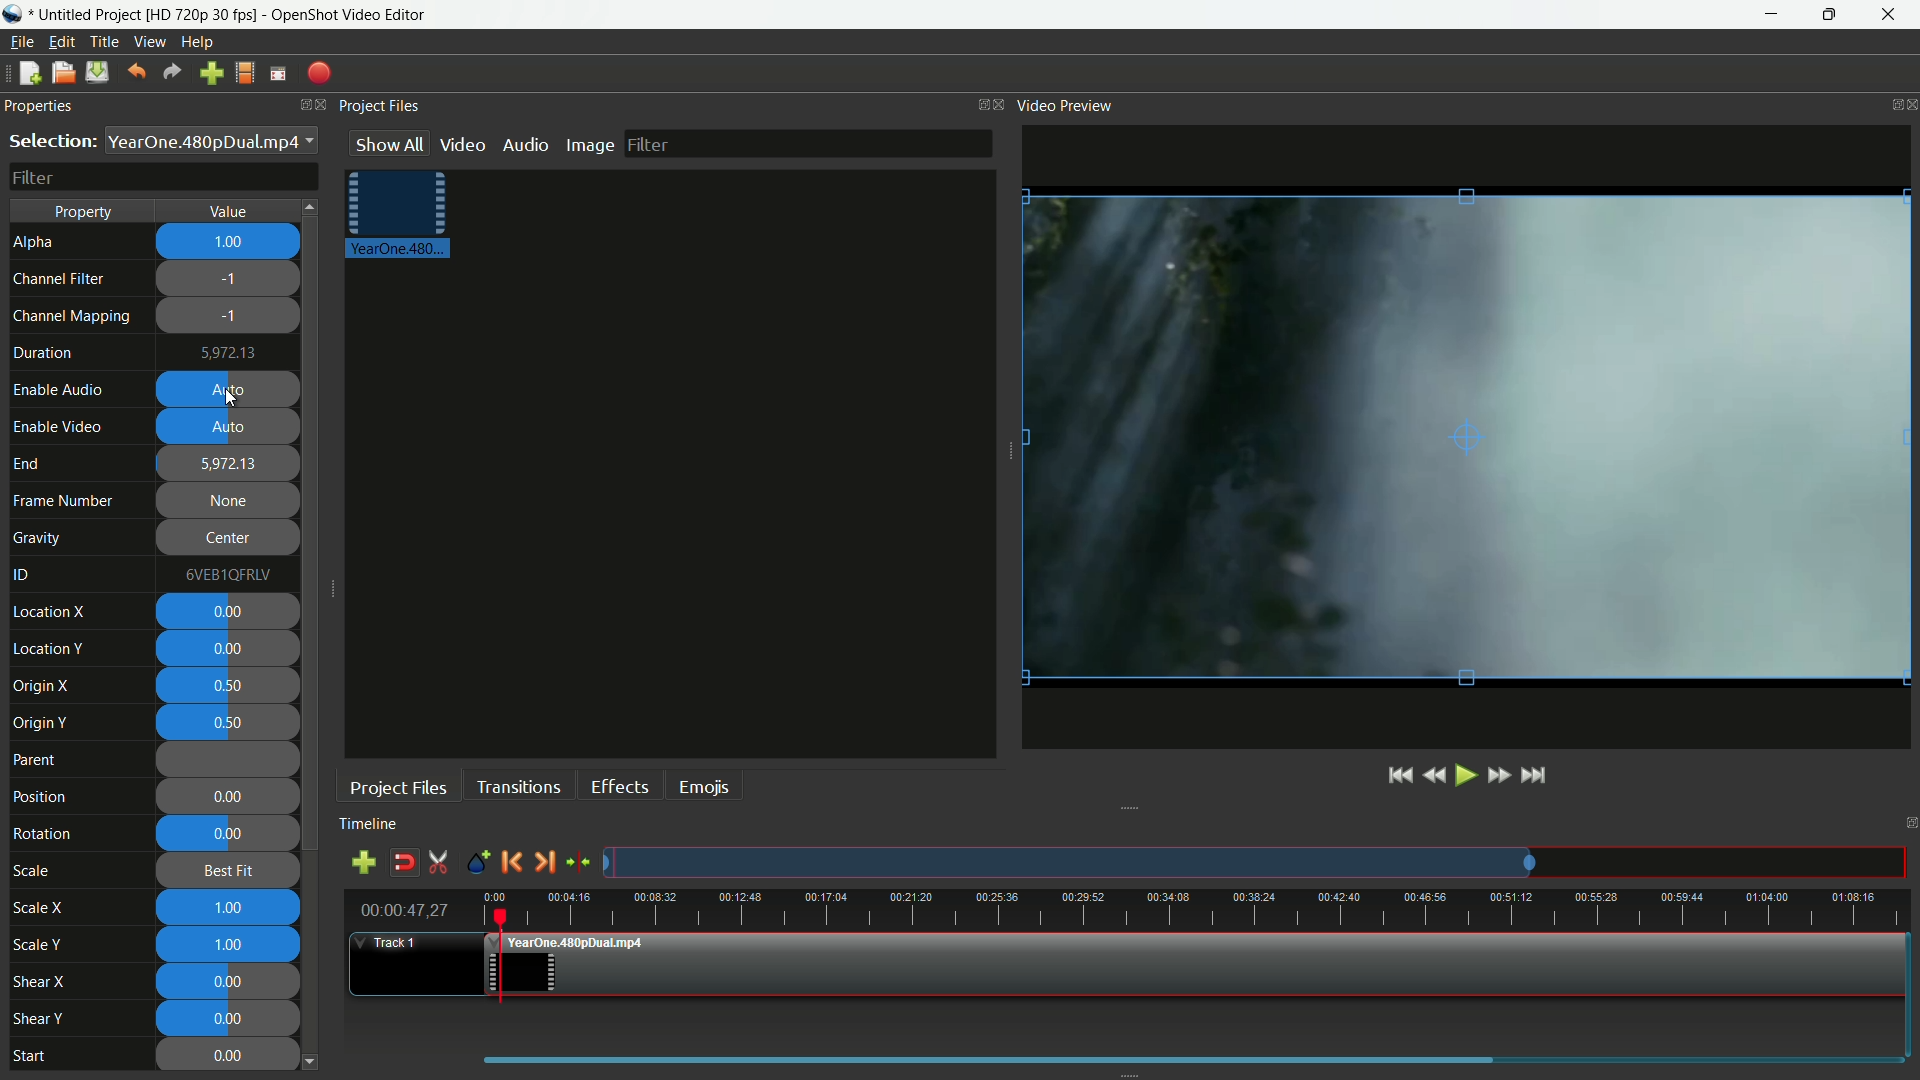 The height and width of the screenshot is (1080, 1920). Describe the element at coordinates (85, 212) in the screenshot. I see `property` at that location.